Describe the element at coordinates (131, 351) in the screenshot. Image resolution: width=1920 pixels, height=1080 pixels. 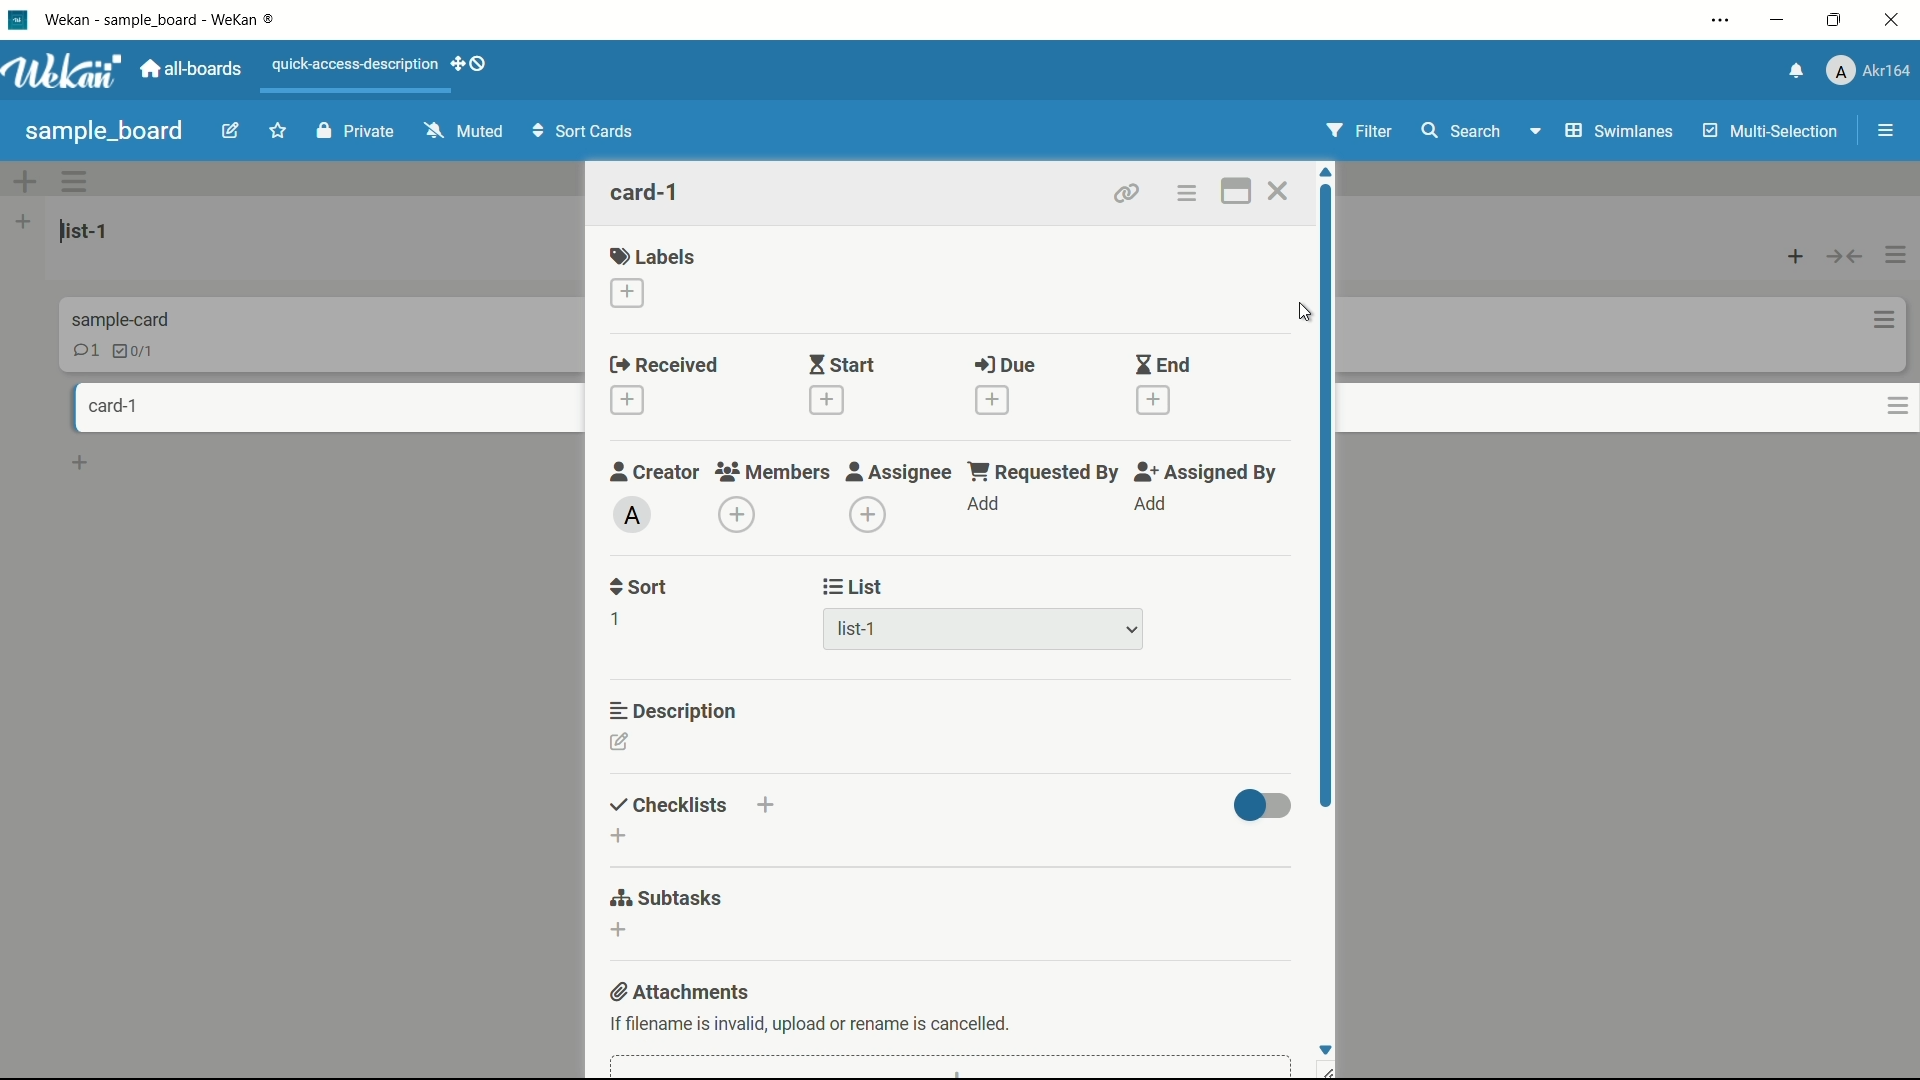
I see `checklist` at that location.